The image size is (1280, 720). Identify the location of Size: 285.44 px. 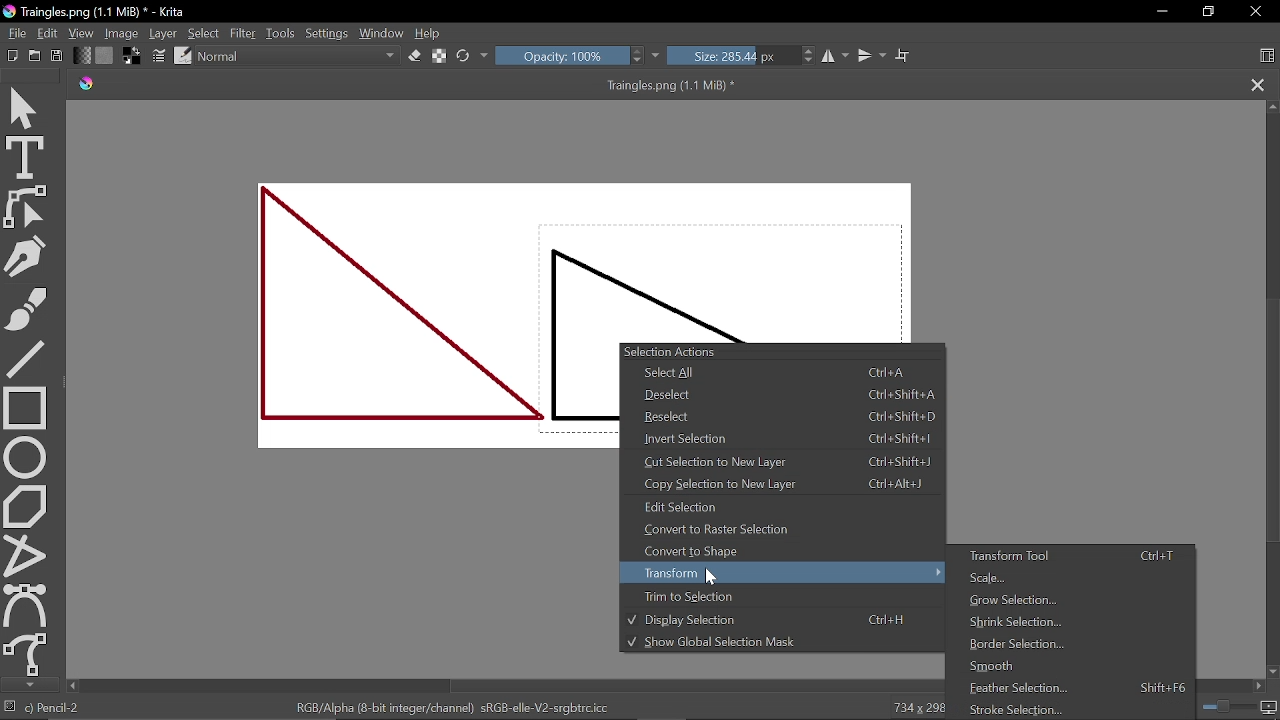
(742, 56).